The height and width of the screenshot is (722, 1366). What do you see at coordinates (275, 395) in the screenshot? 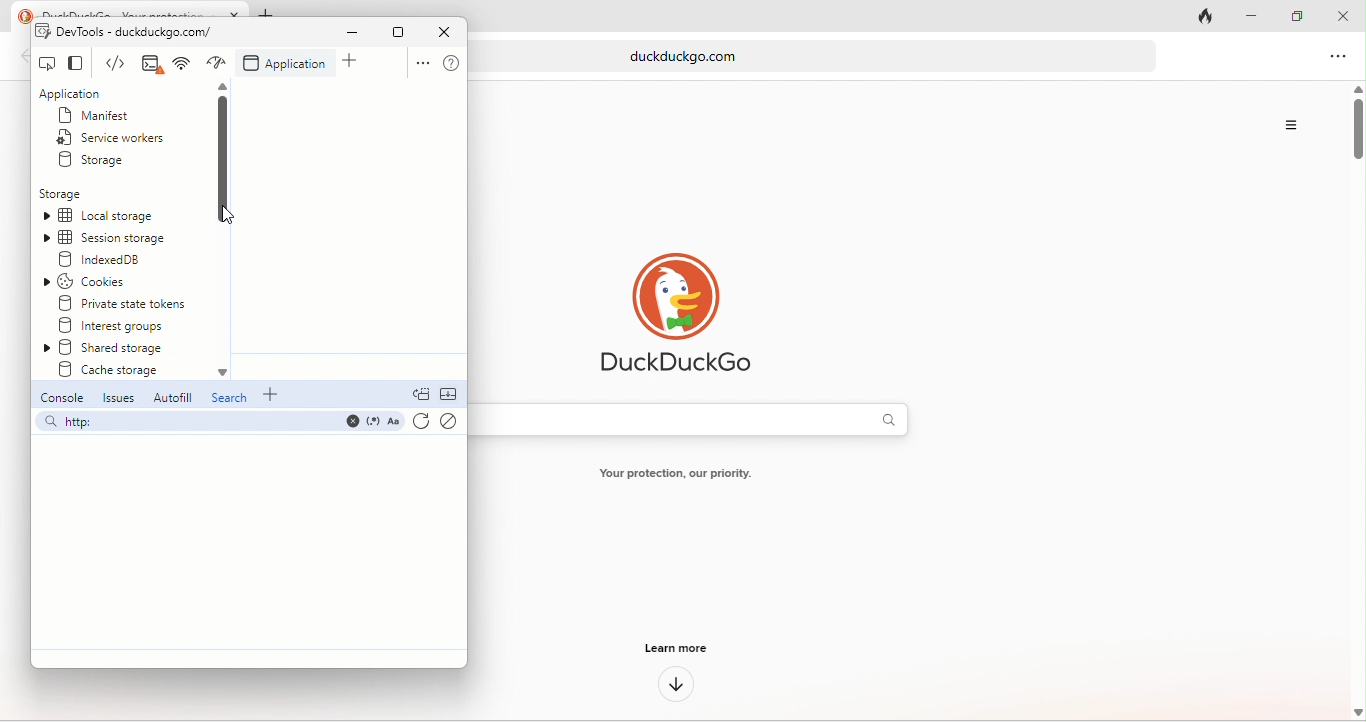
I see `add` at bounding box center [275, 395].